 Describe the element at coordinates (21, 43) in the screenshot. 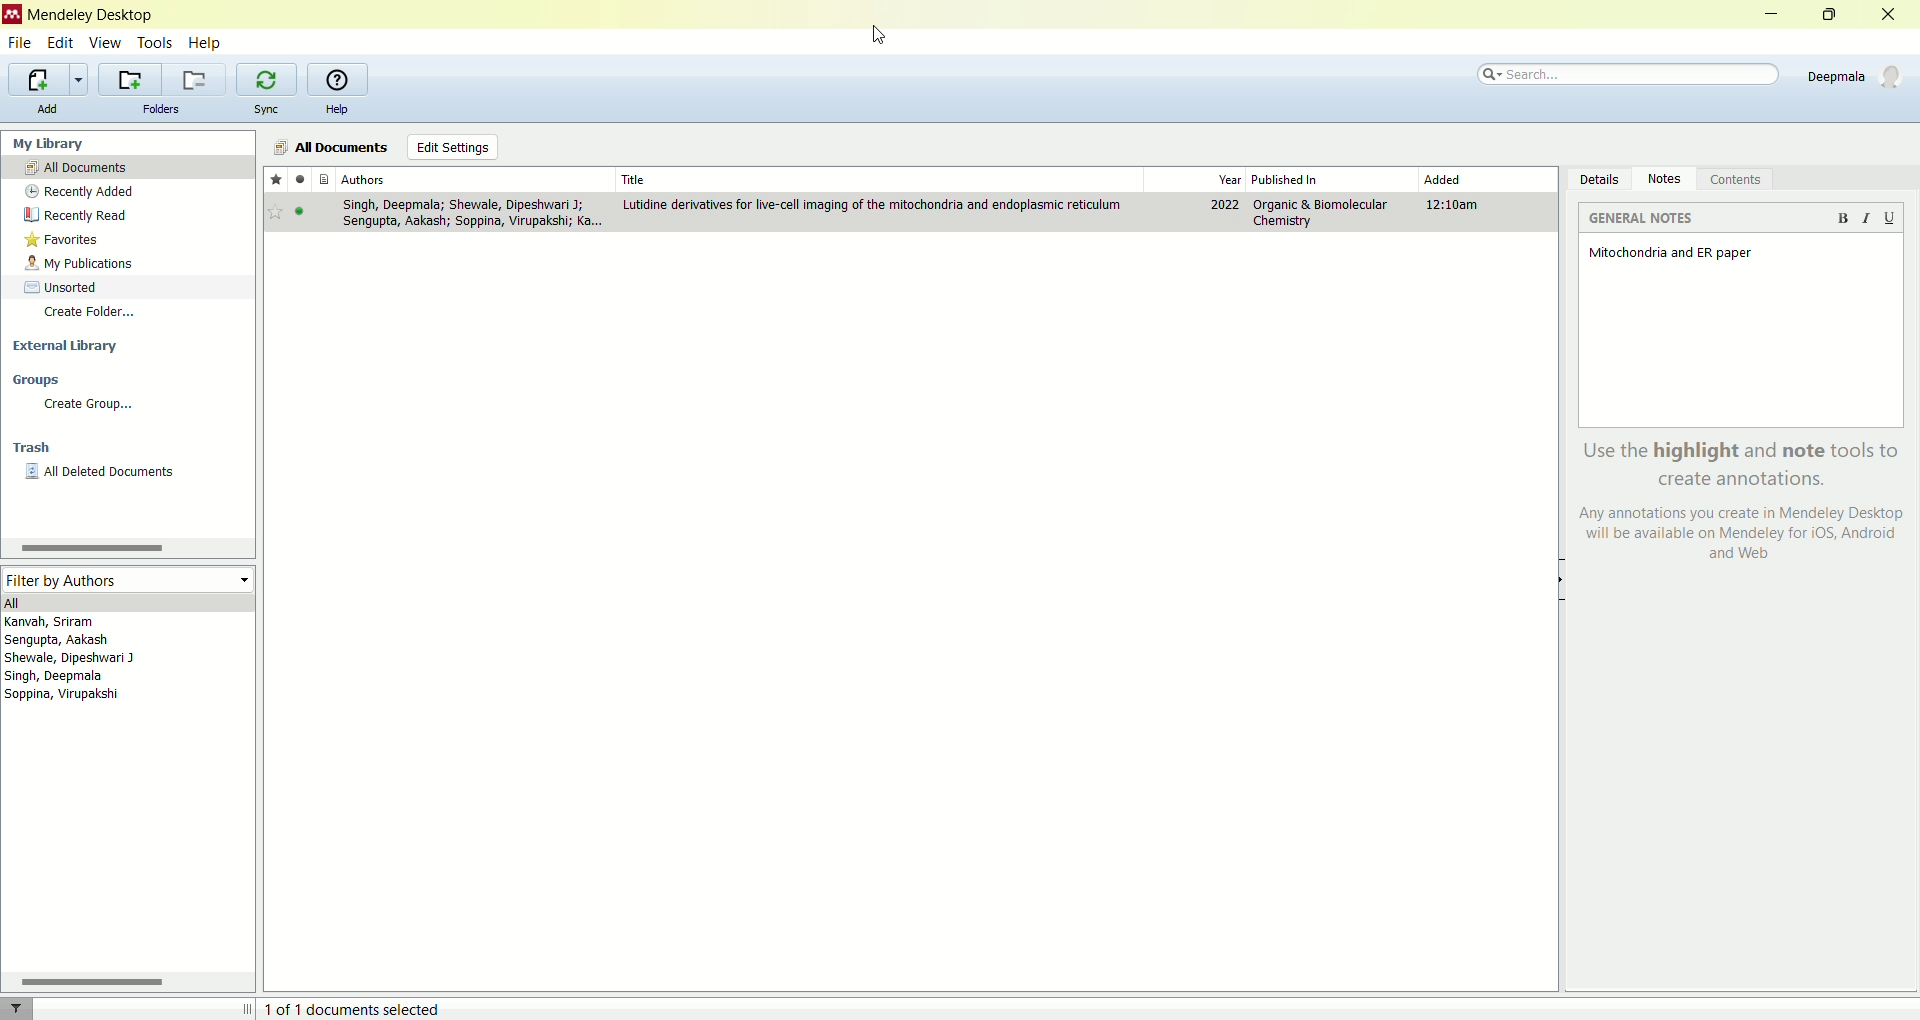

I see `file` at that location.